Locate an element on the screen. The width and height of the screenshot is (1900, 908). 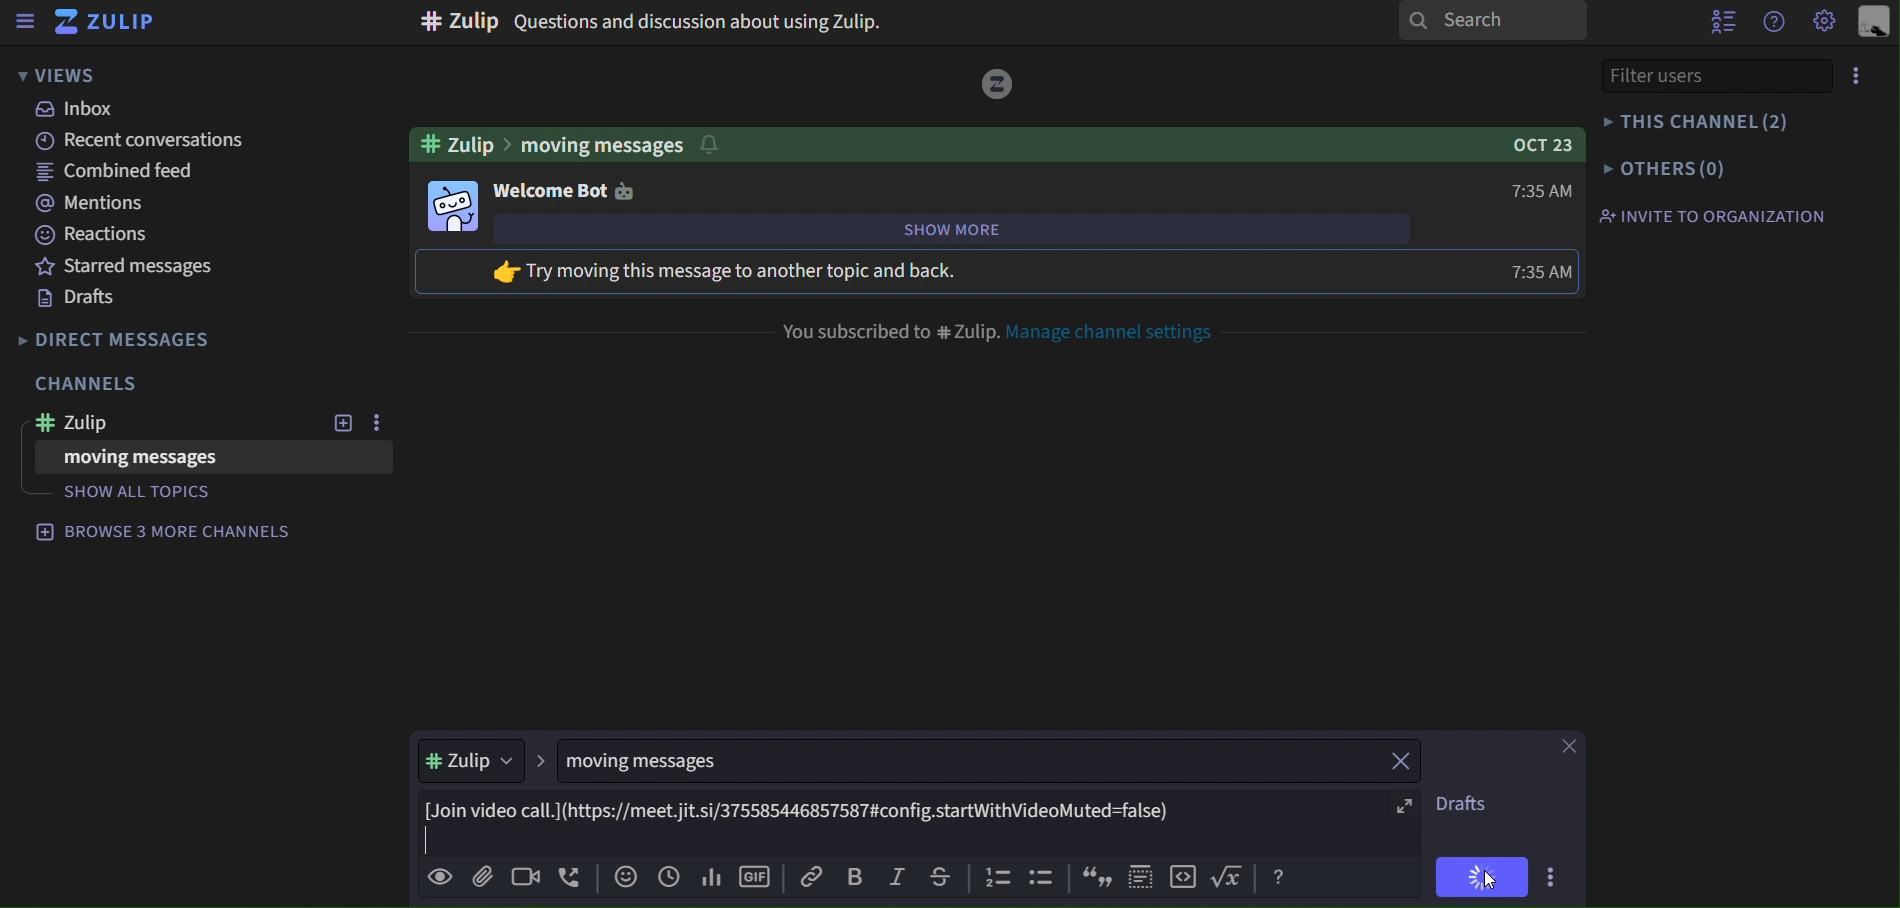
filter users is located at coordinates (1730, 75).